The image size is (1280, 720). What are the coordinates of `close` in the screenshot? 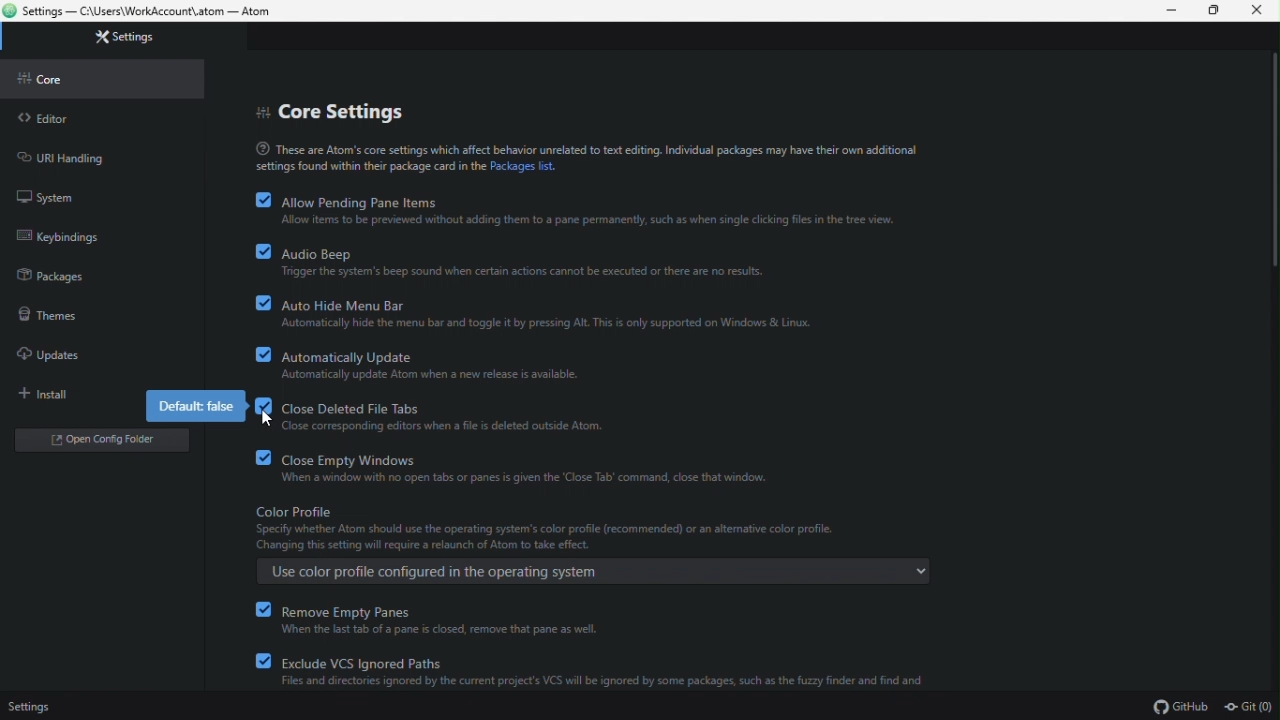 It's located at (1260, 12).